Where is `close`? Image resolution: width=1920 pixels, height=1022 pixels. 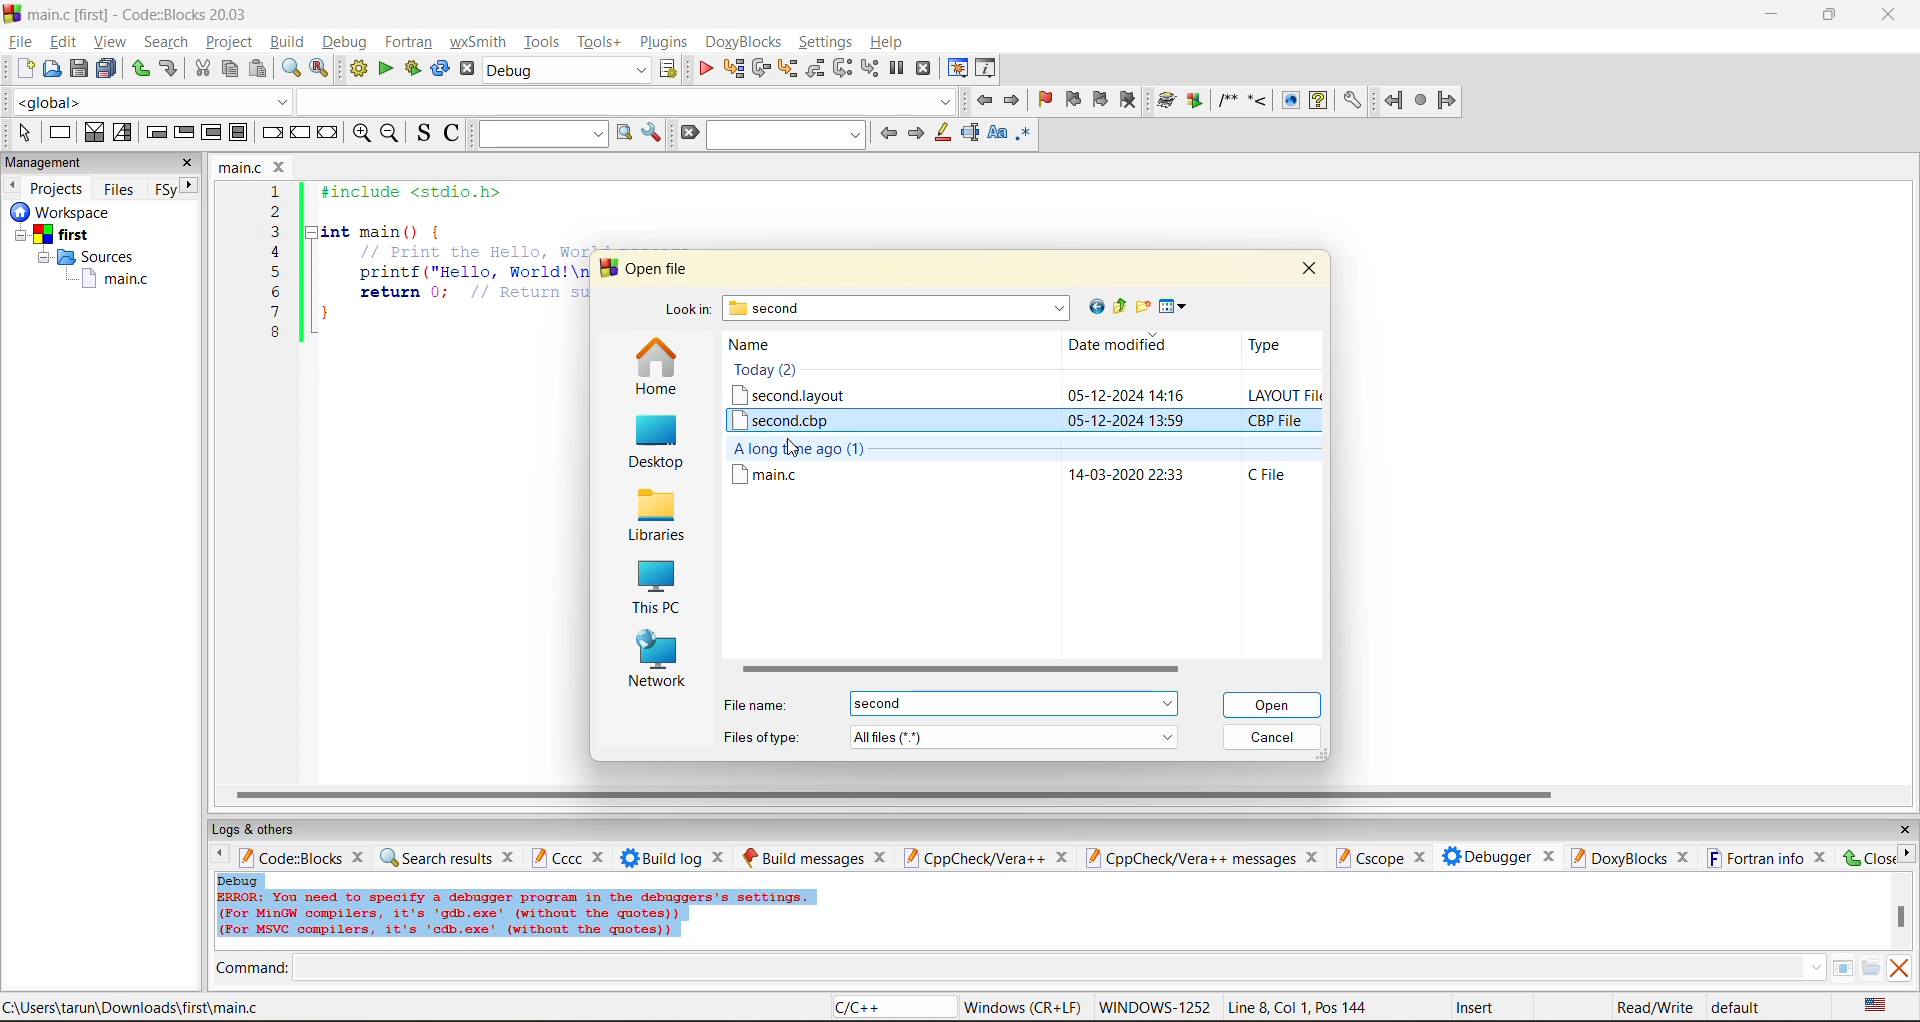 close is located at coordinates (1418, 858).